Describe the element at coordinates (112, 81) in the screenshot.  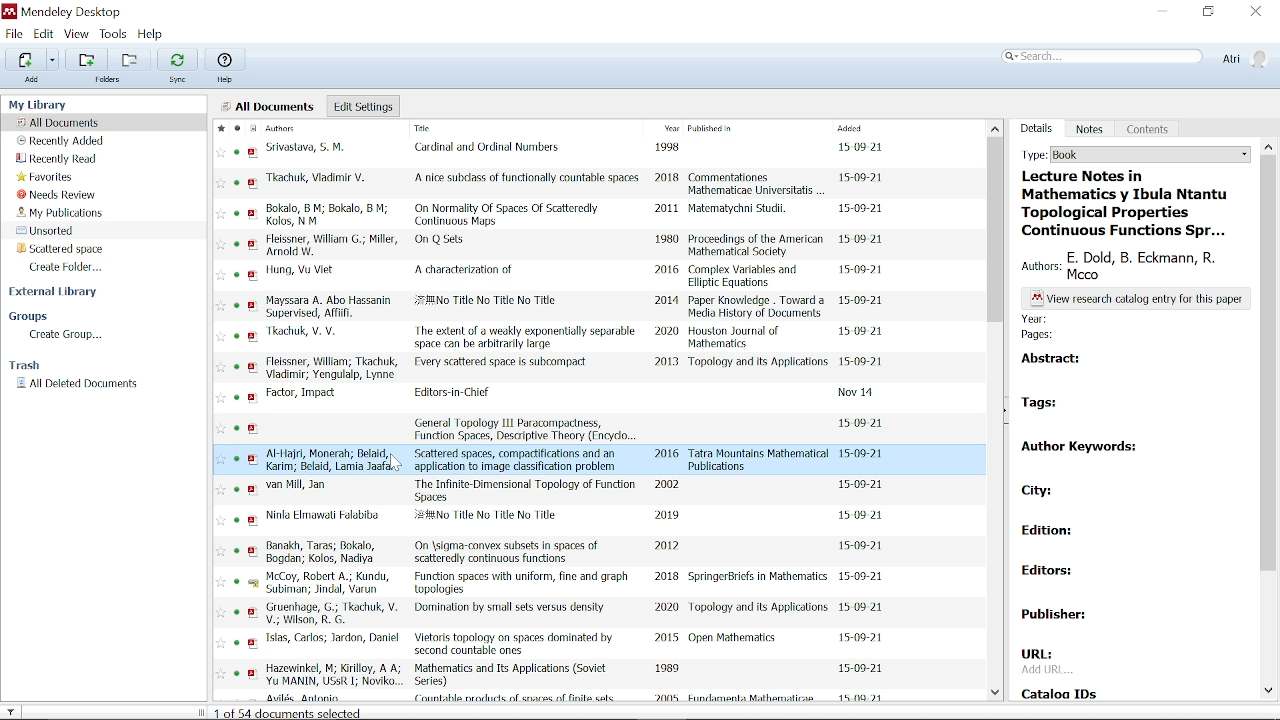
I see `folders` at that location.